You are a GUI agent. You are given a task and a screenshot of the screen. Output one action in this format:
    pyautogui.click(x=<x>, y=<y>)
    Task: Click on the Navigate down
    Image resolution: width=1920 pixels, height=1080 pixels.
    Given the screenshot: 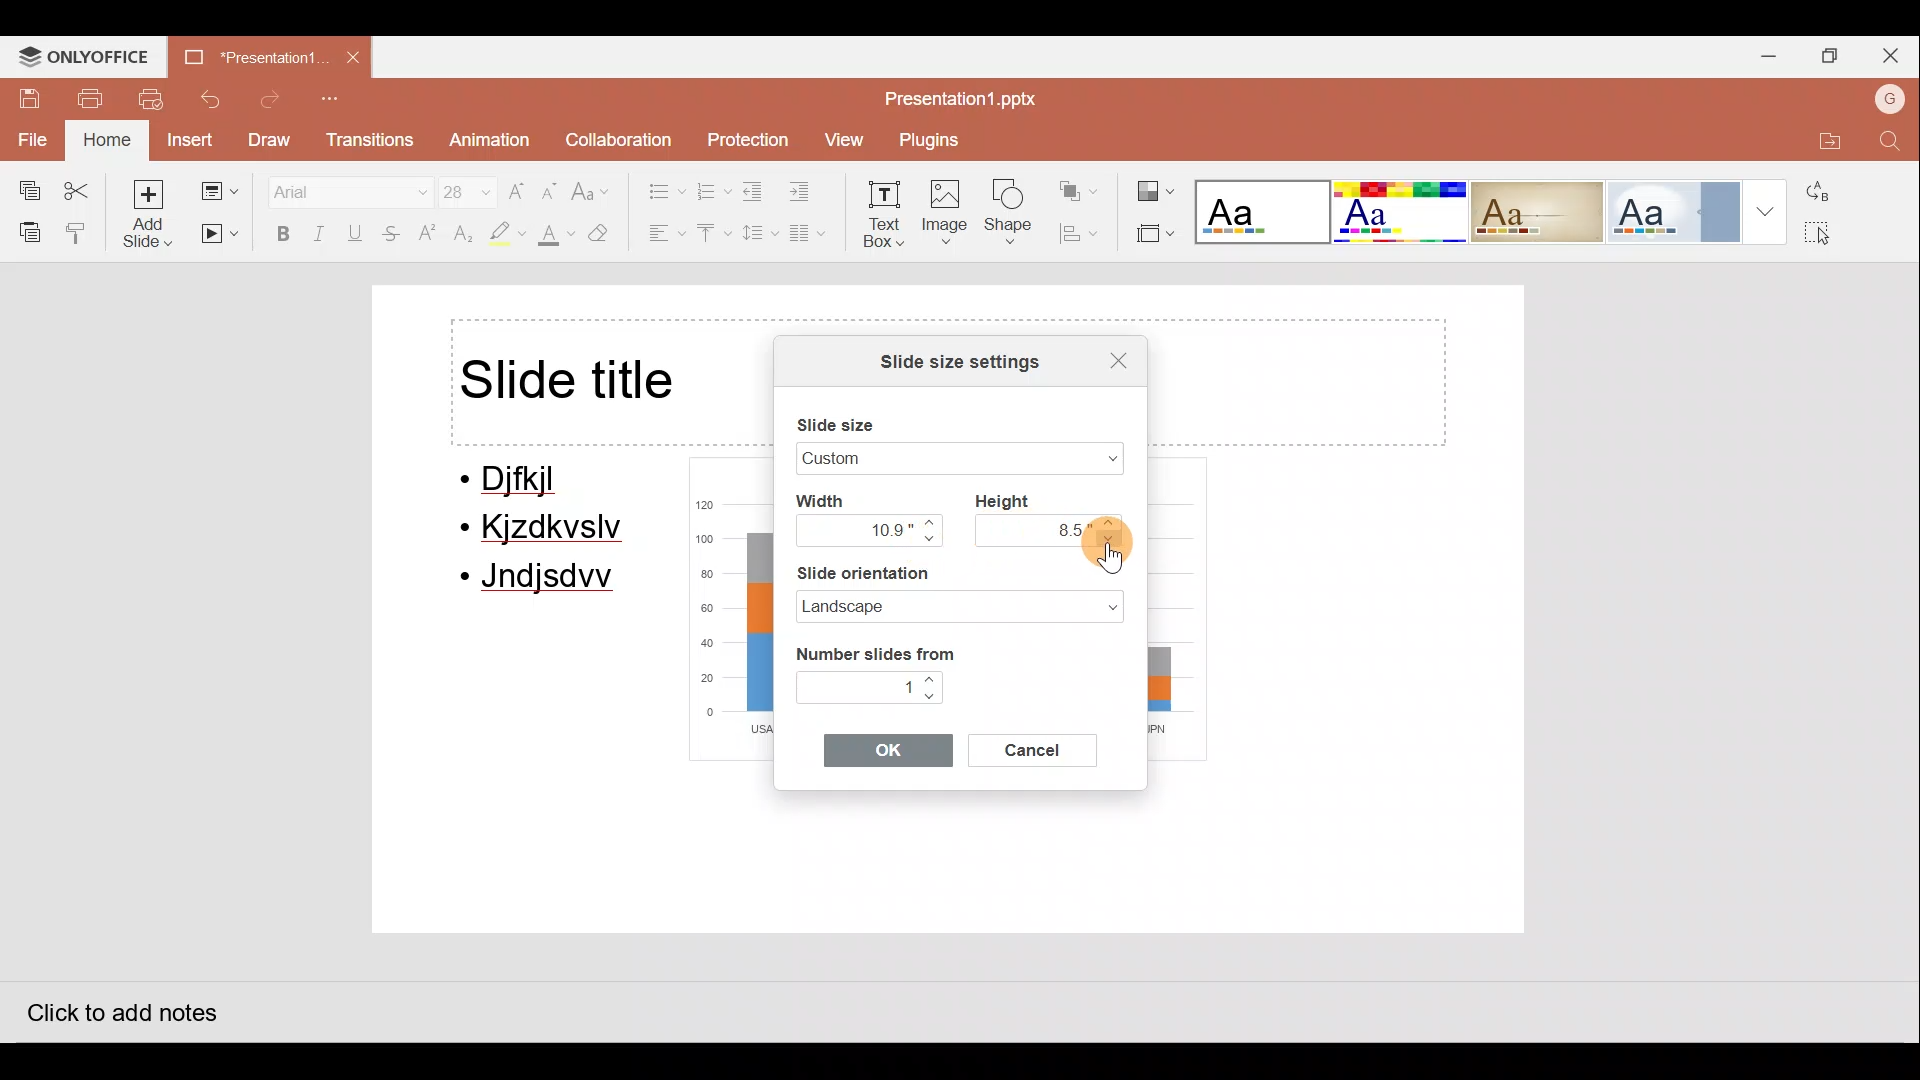 What is the action you would take?
    pyautogui.click(x=934, y=697)
    